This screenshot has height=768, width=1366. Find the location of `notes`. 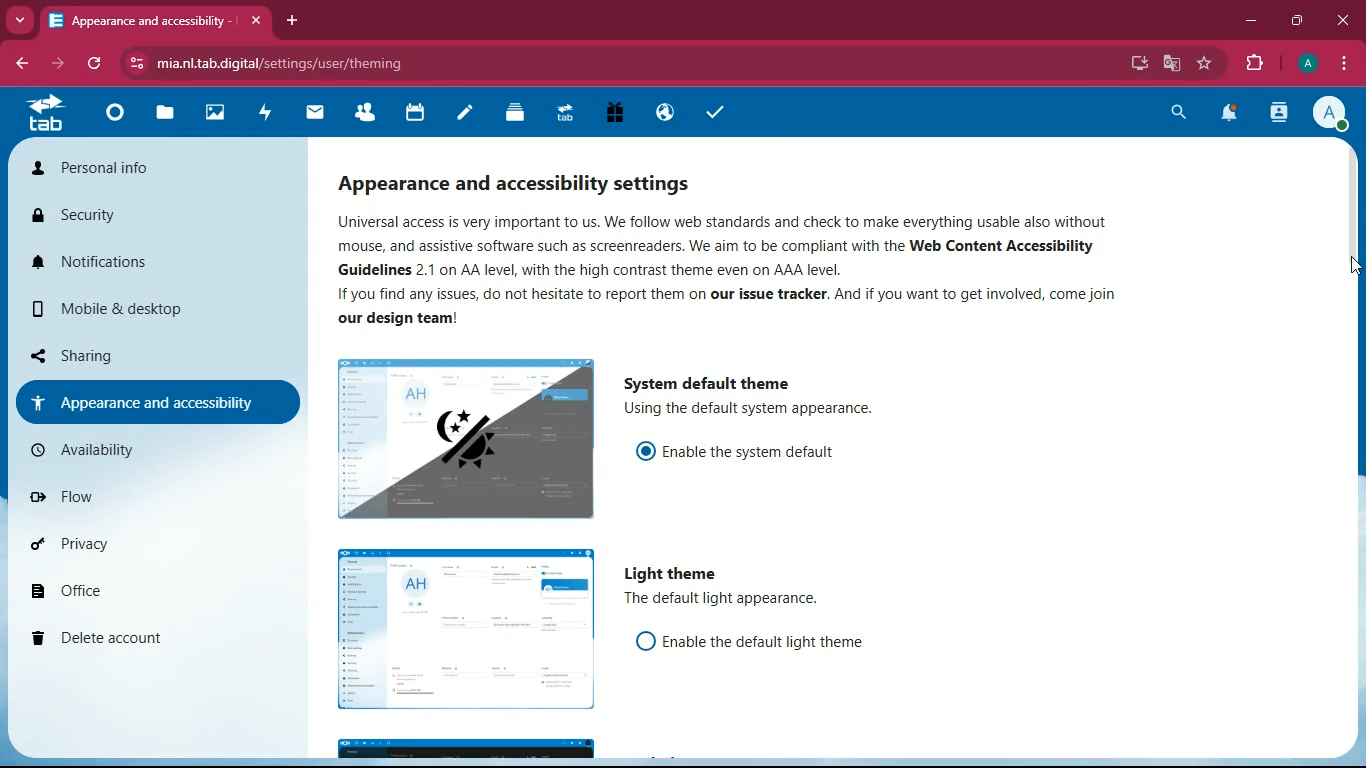

notes is located at coordinates (464, 116).